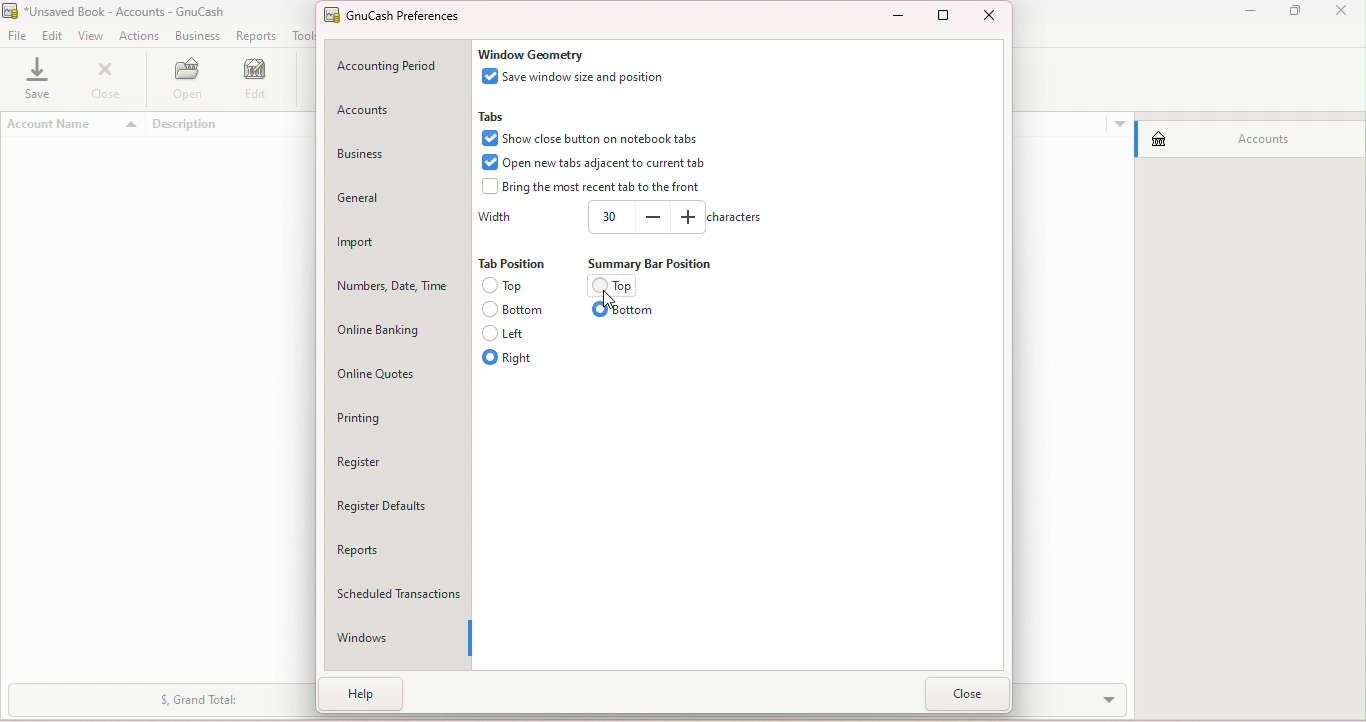 This screenshot has width=1366, height=722. What do you see at coordinates (392, 279) in the screenshot?
I see `Numbers, Date, Time` at bounding box center [392, 279].